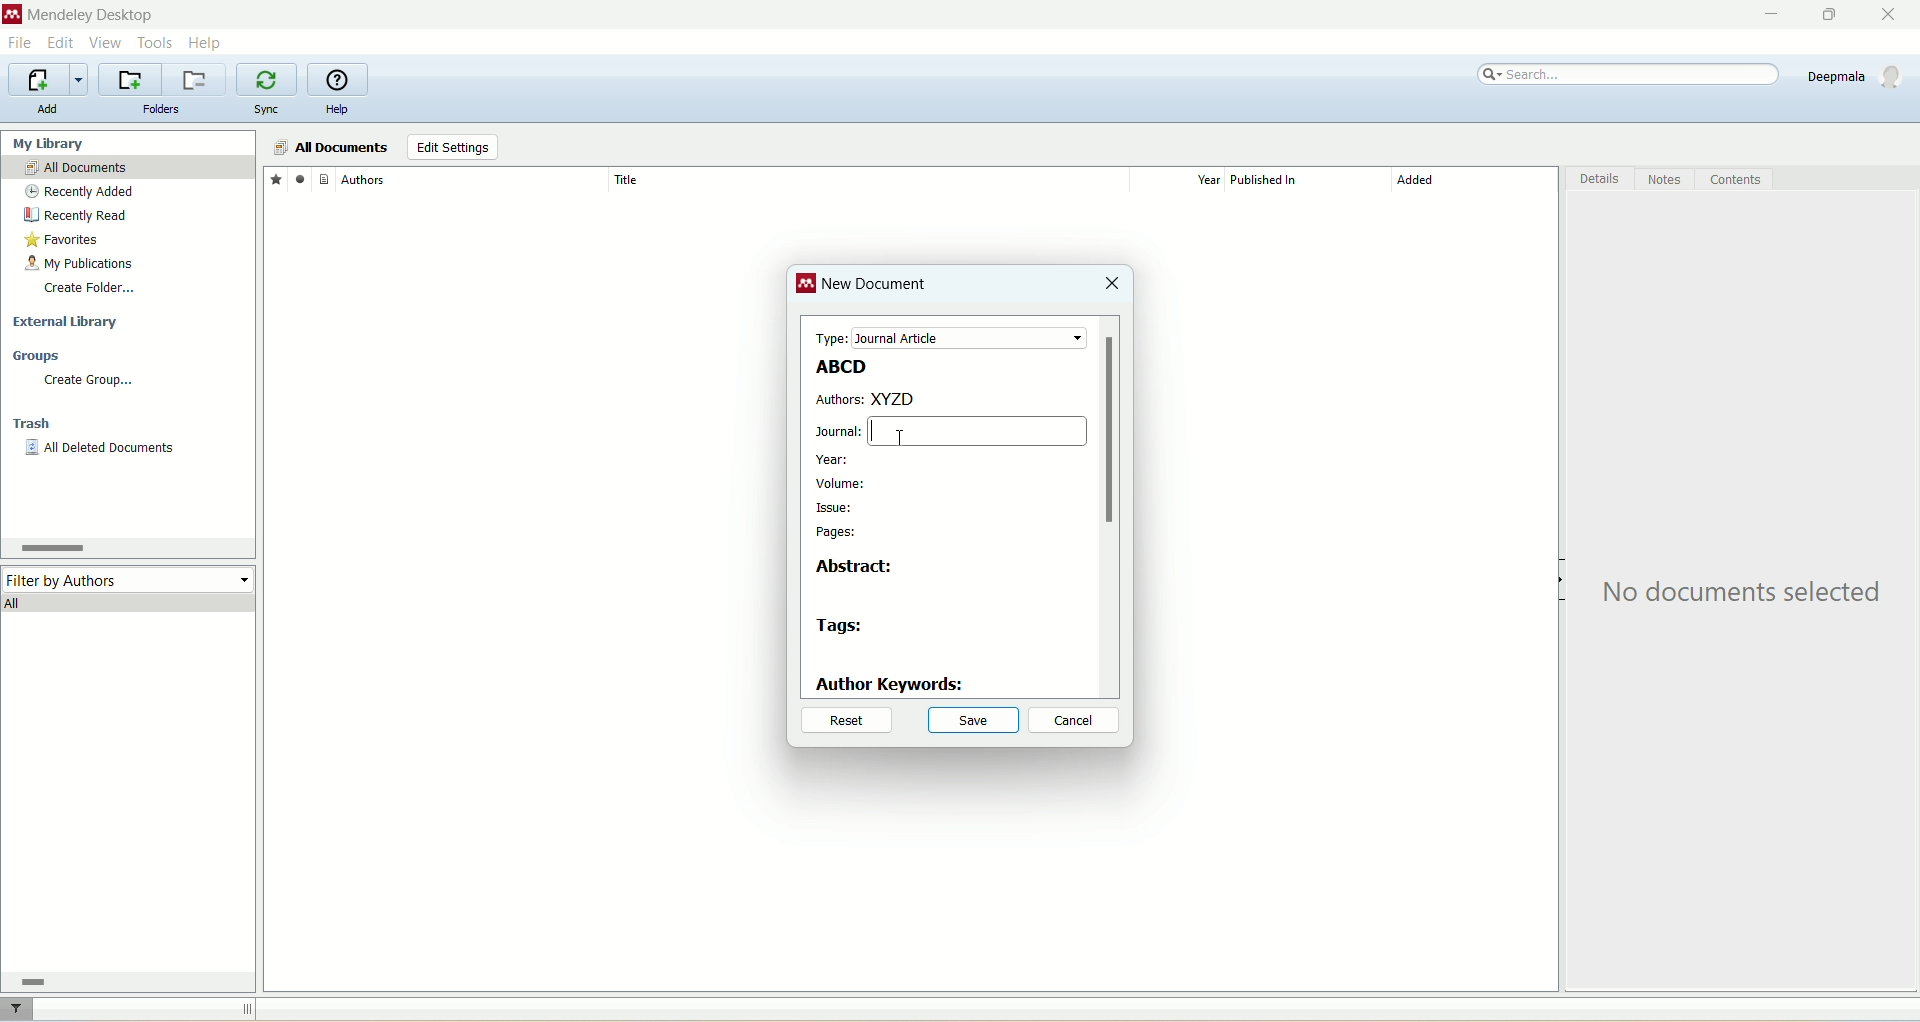 This screenshot has height=1022, width=1920. I want to click on authors, so click(838, 400).